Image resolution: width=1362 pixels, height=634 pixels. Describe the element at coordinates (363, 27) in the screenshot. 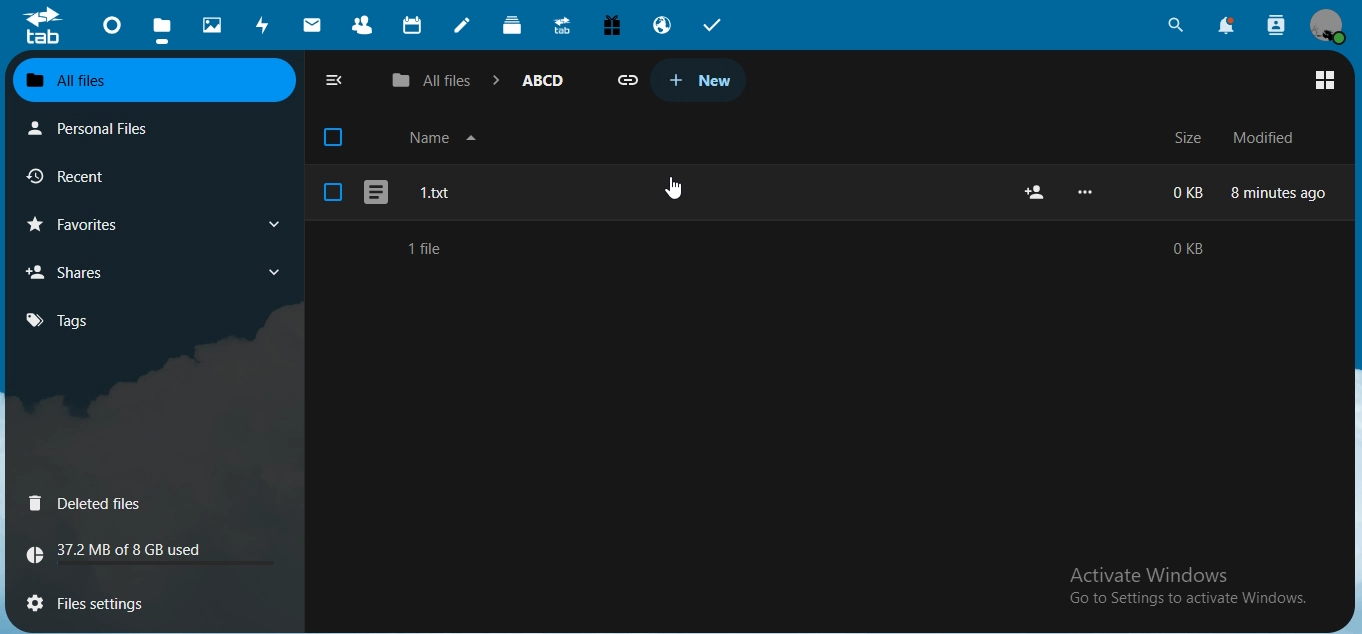

I see `contacts` at that location.